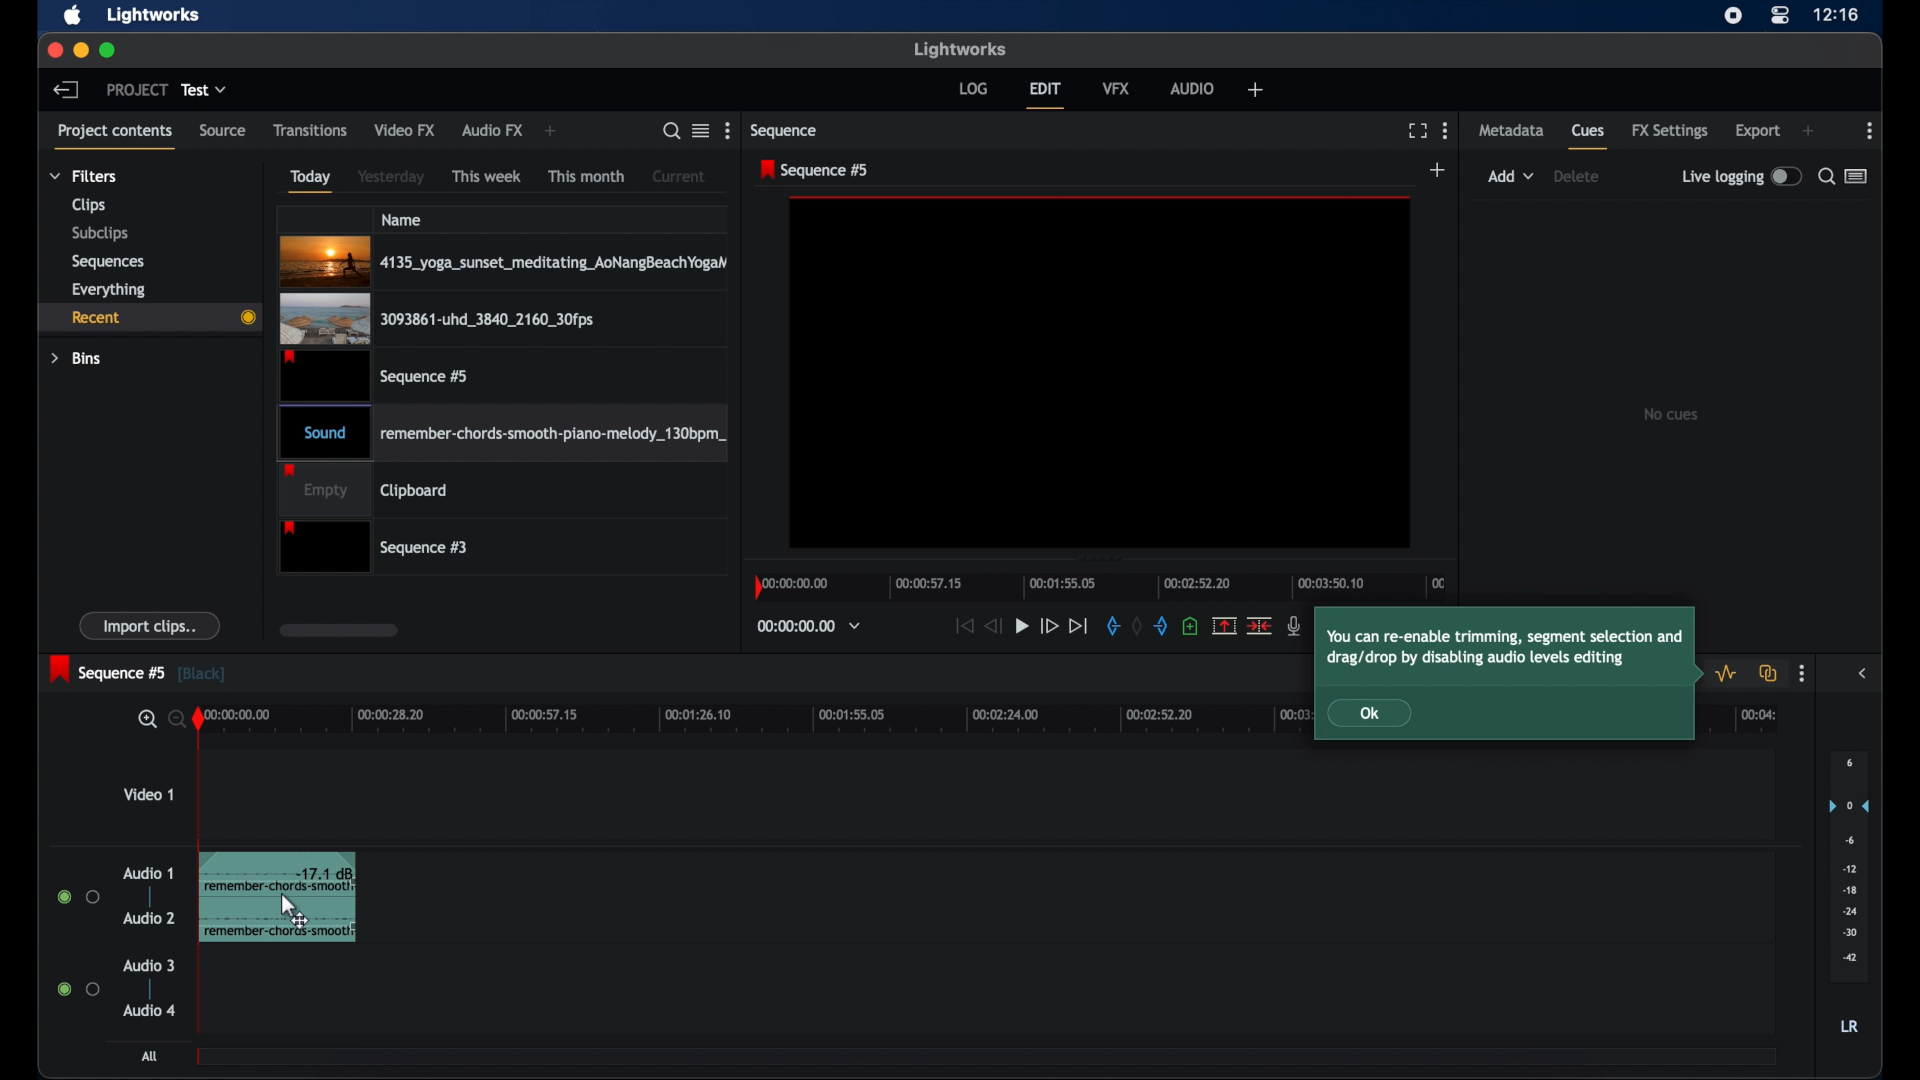 The image size is (1920, 1080). I want to click on more options, so click(1801, 674).